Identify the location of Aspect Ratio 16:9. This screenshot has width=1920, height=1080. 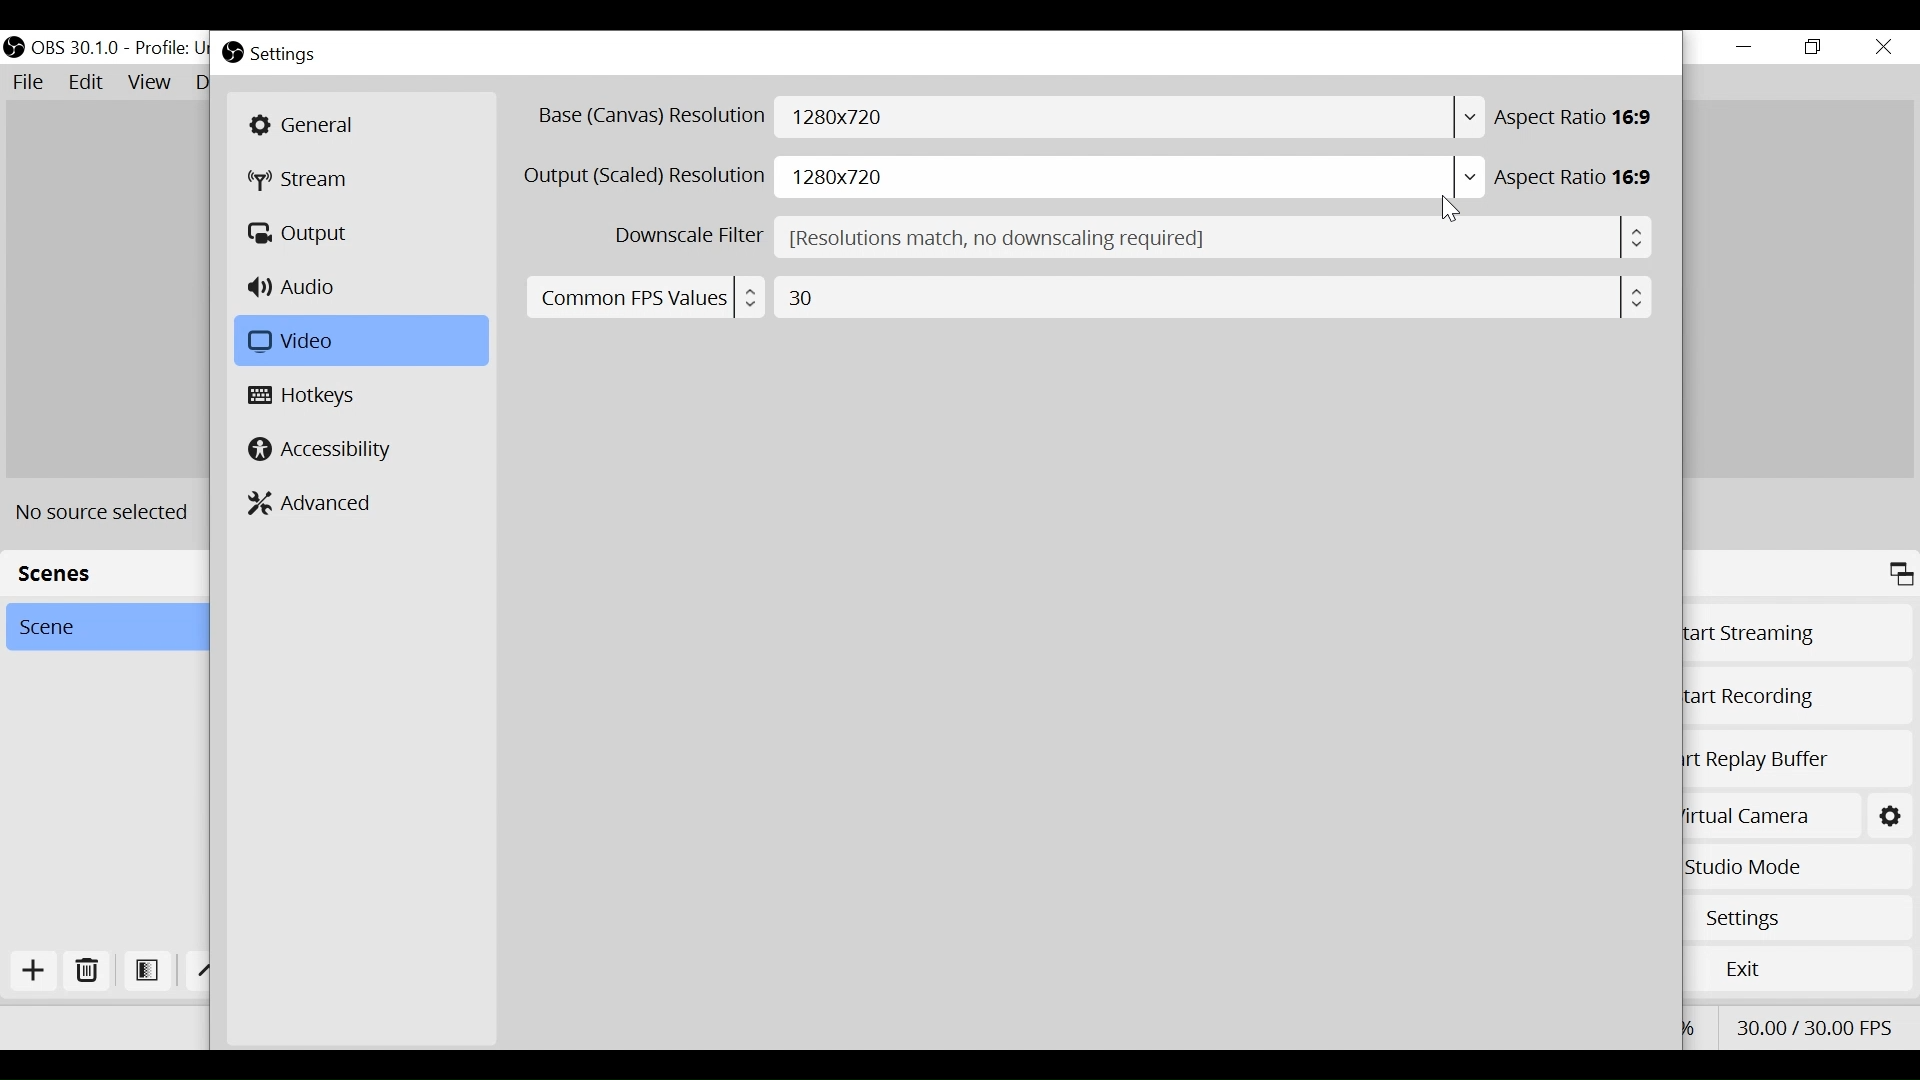
(1580, 117).